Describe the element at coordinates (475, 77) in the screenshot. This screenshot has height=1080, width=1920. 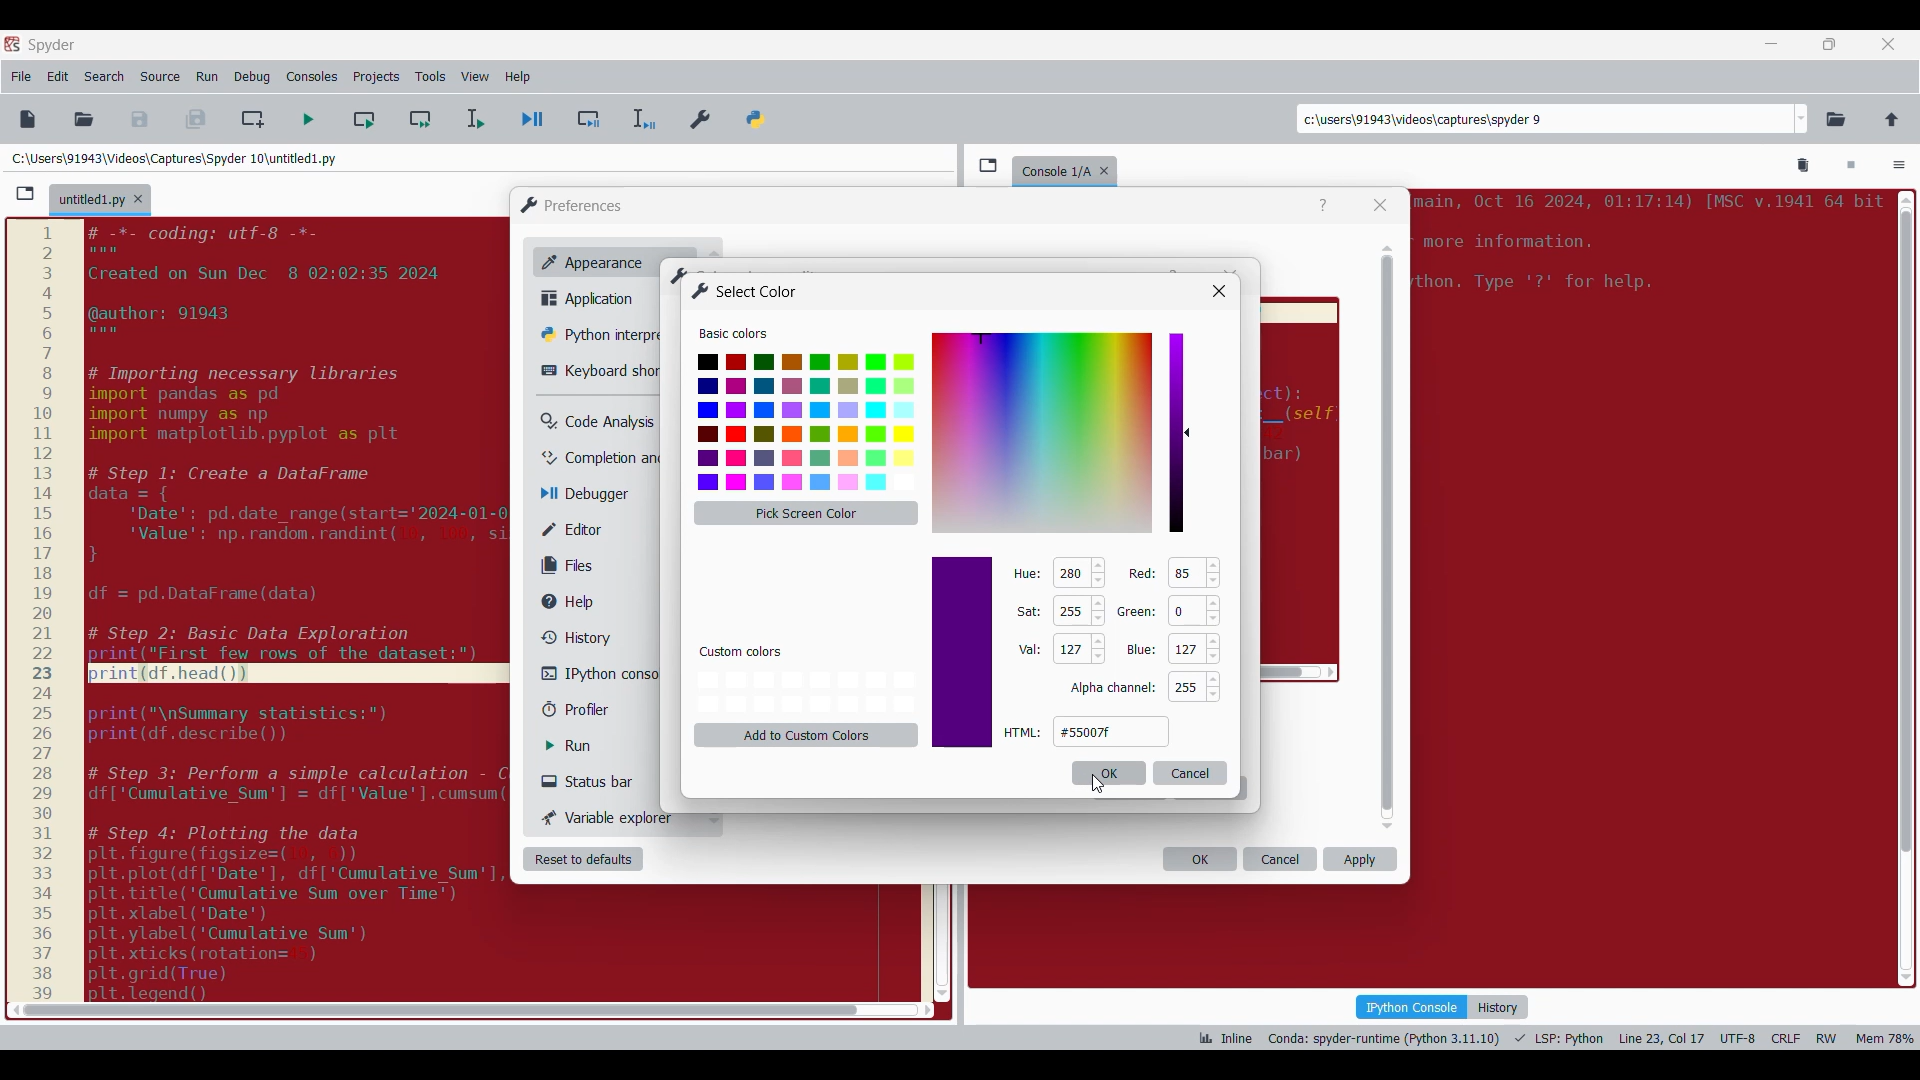
I see `View menu` at that location.